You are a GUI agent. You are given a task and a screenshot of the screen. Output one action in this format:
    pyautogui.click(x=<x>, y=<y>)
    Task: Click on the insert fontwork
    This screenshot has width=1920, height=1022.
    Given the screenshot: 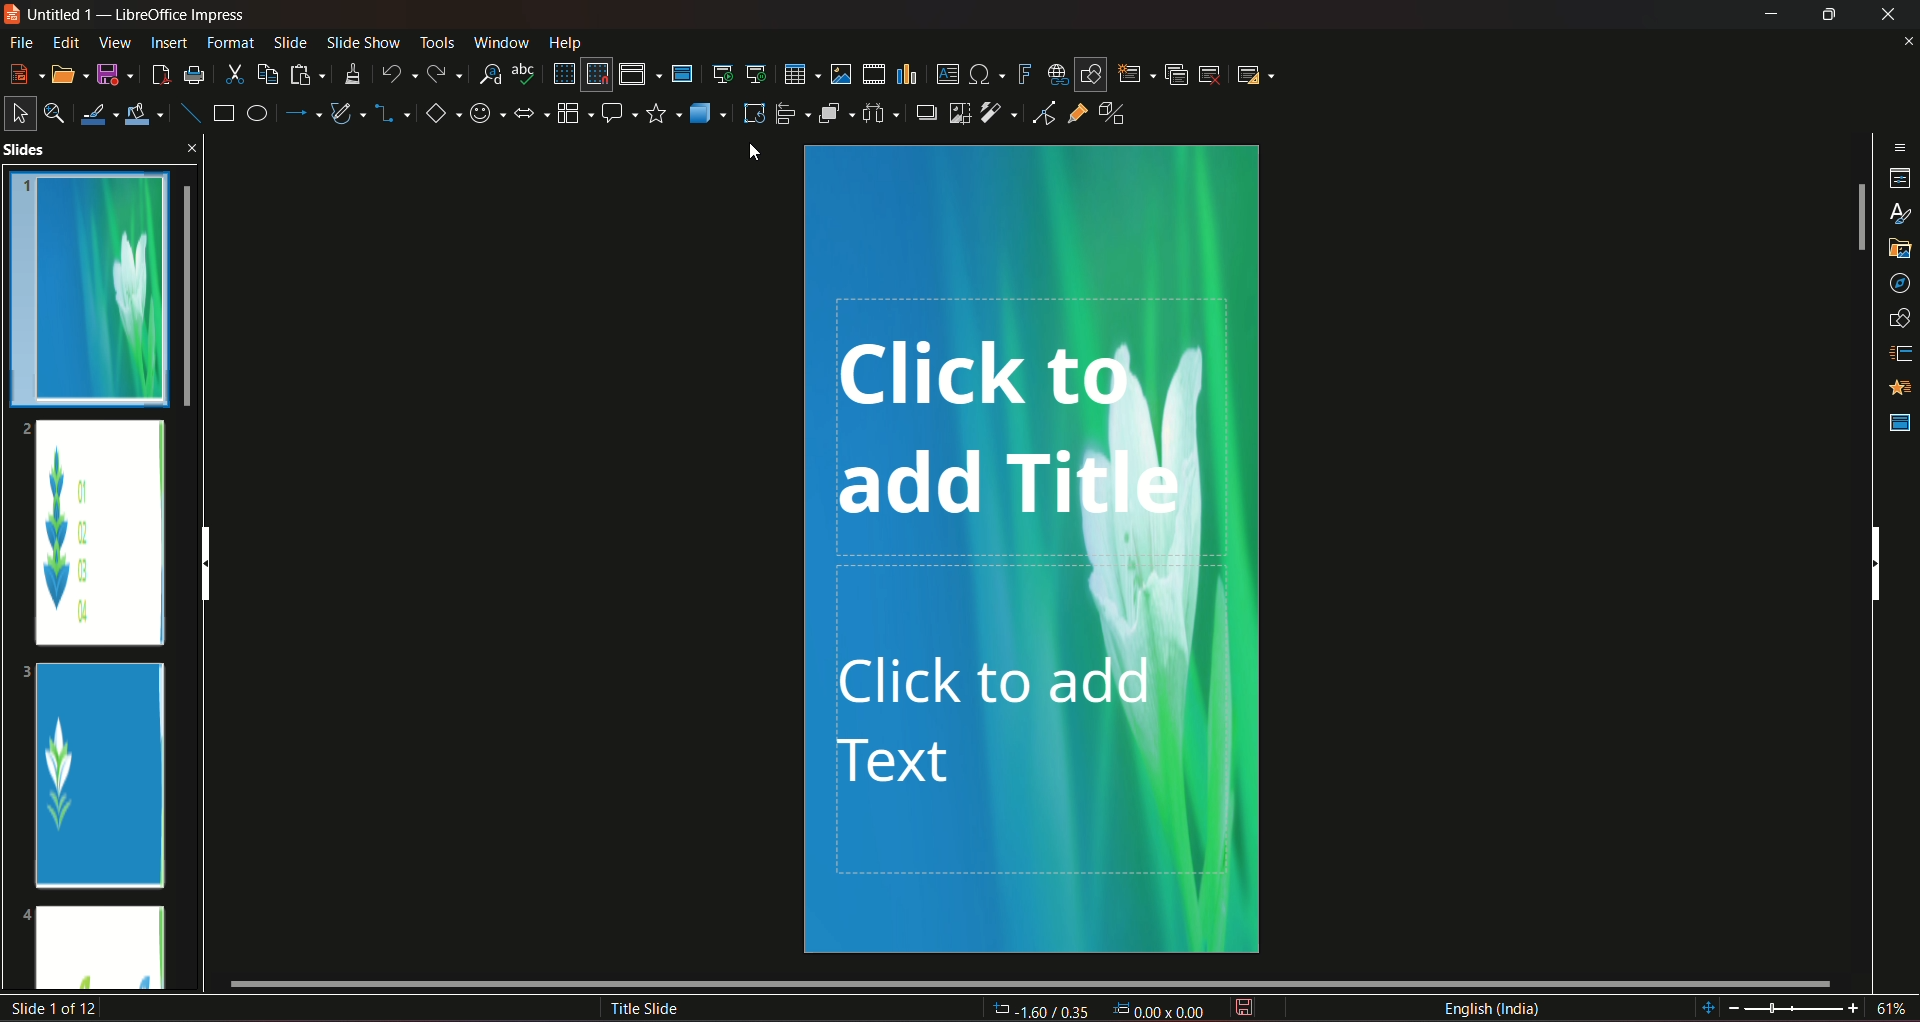 What is the action you would take?
    pyautogui.click(x=1025, y=74)
    